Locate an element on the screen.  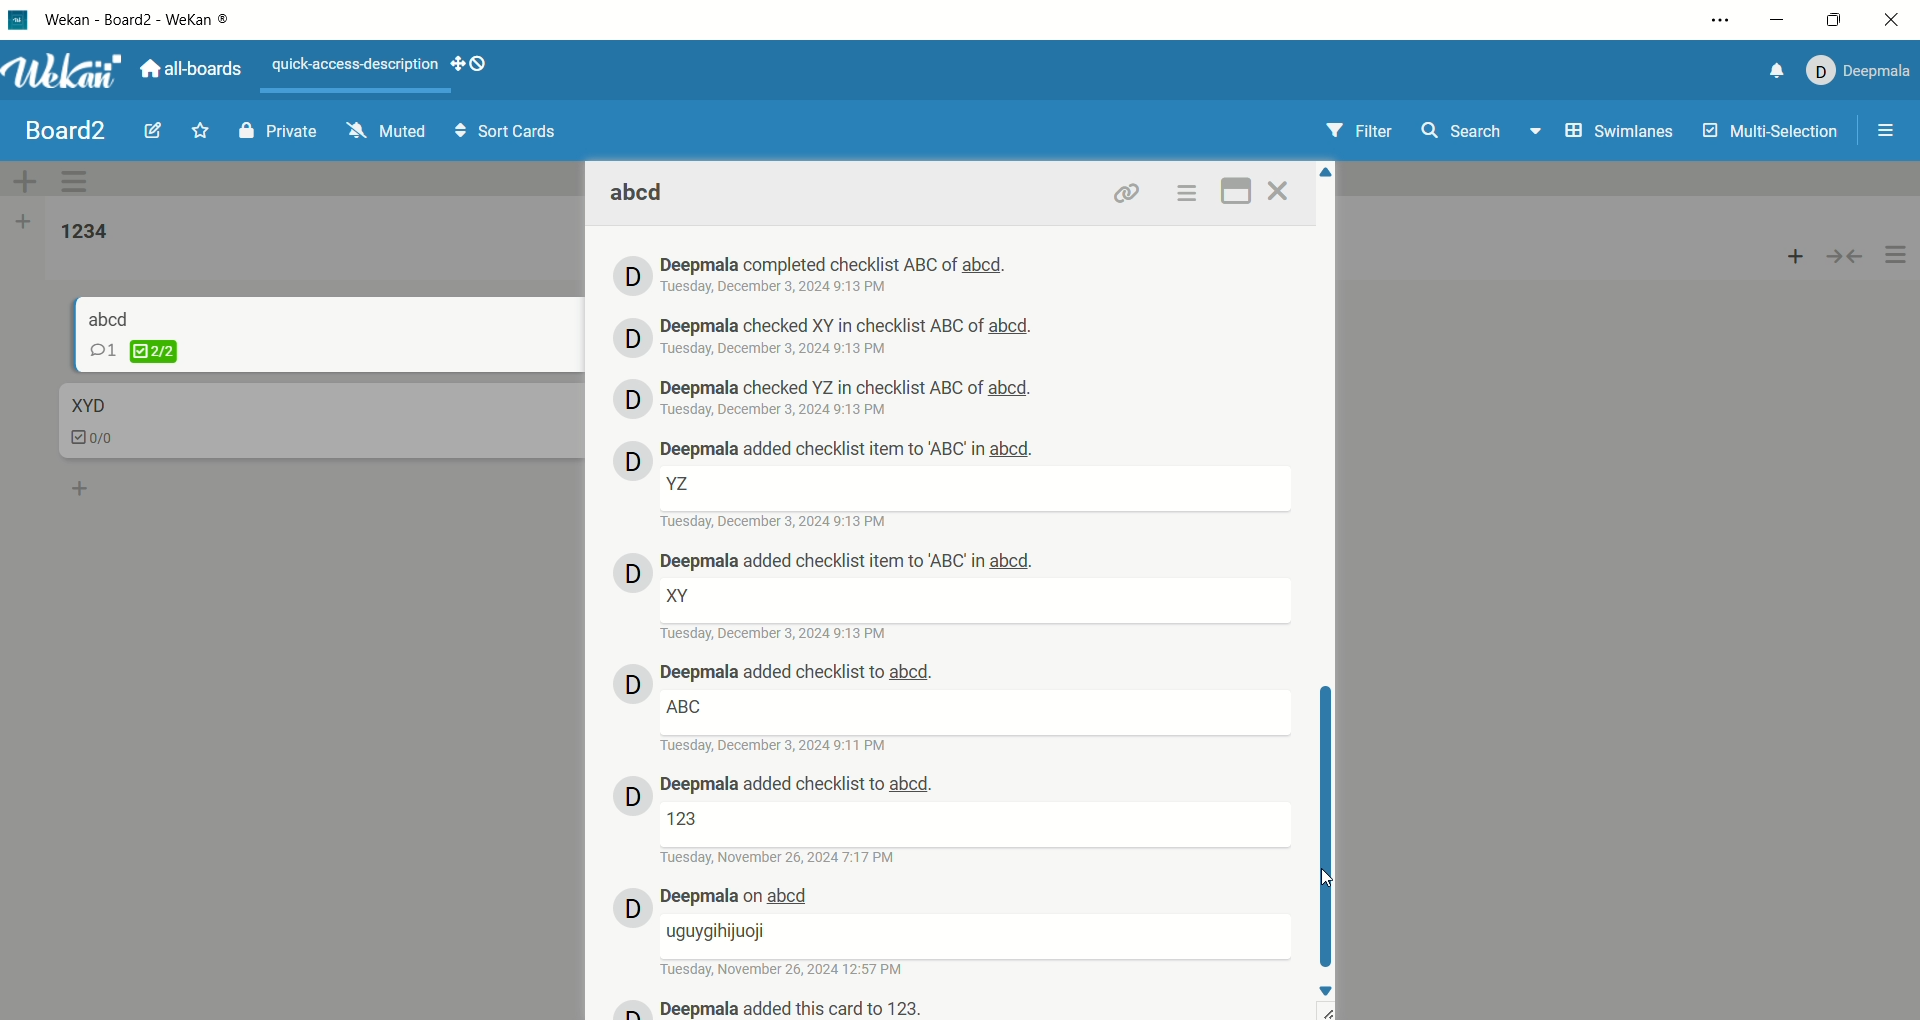
cursor is located at coordinates (1330, 881).